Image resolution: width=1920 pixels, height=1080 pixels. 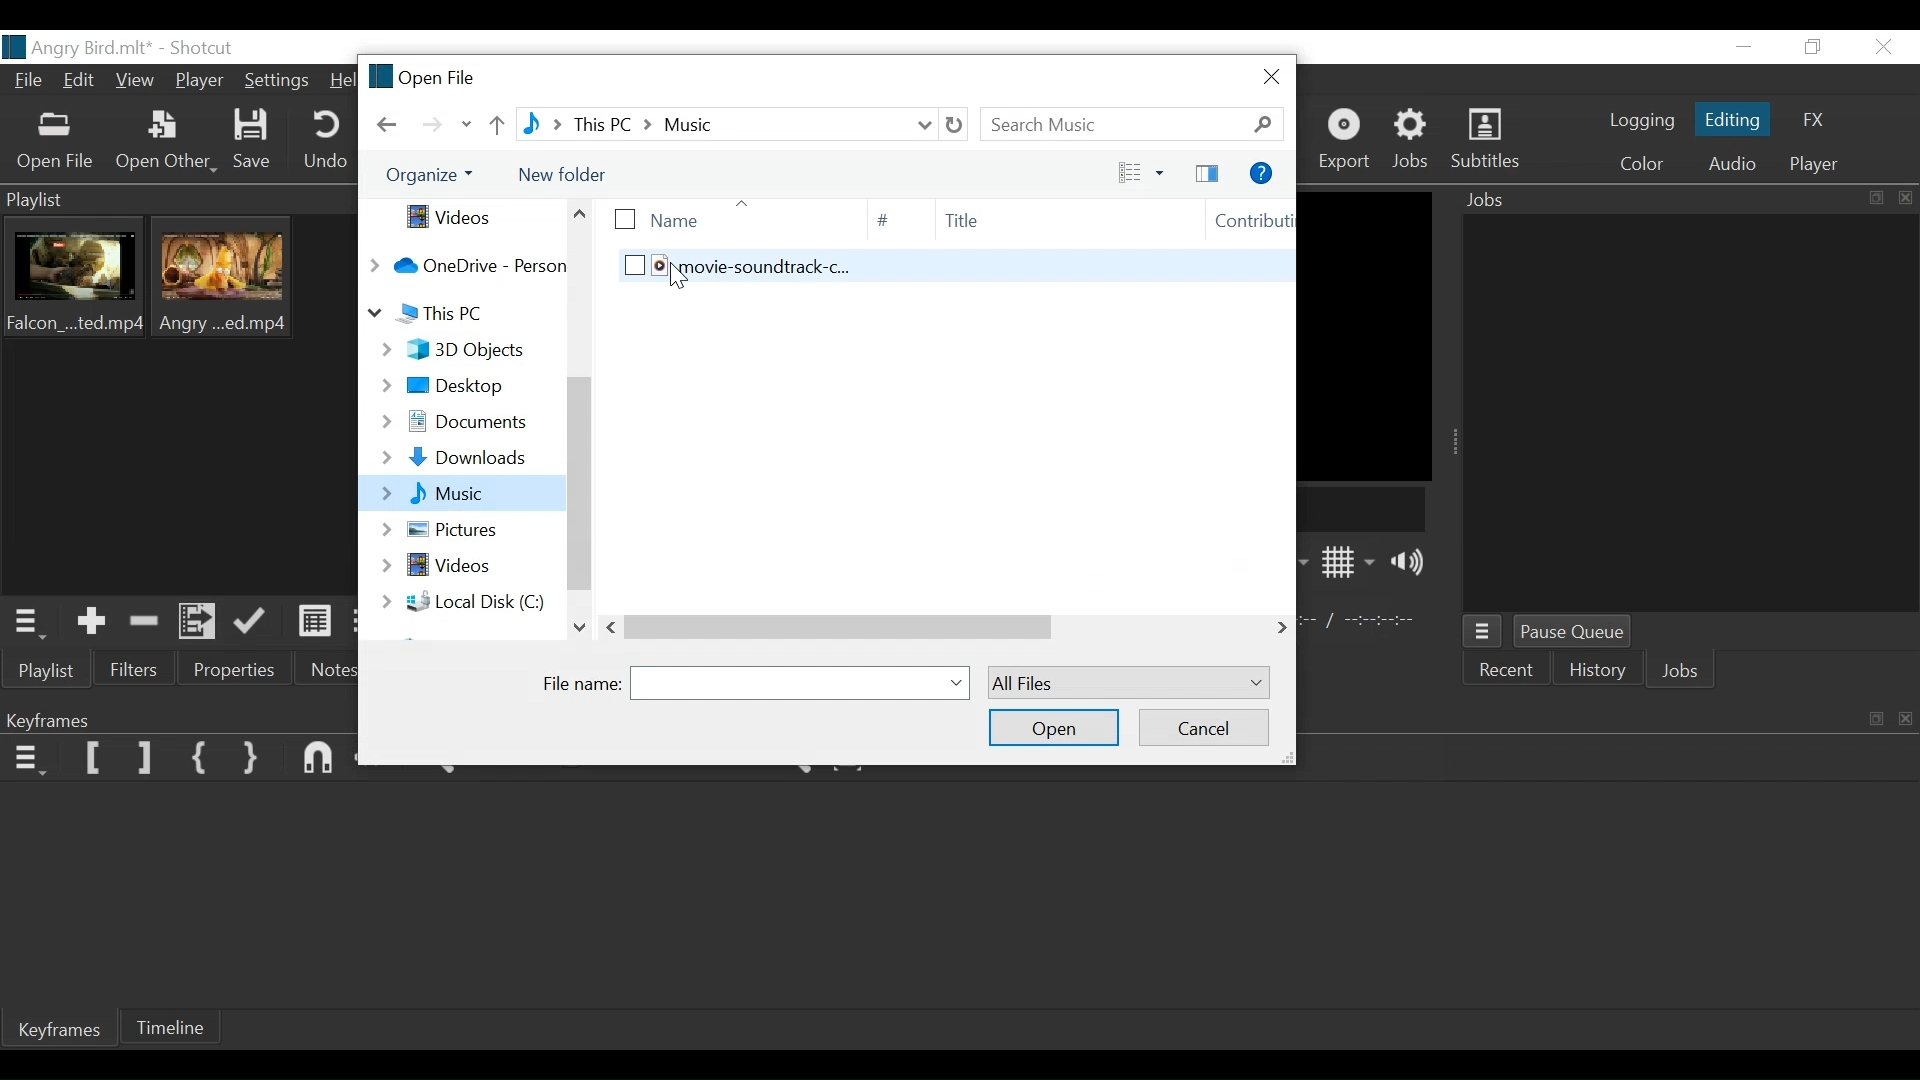 What do you see at coordinates (94, 758) in the screenshot?
I see `Ser Filter First` at bounding box center [94, 758].